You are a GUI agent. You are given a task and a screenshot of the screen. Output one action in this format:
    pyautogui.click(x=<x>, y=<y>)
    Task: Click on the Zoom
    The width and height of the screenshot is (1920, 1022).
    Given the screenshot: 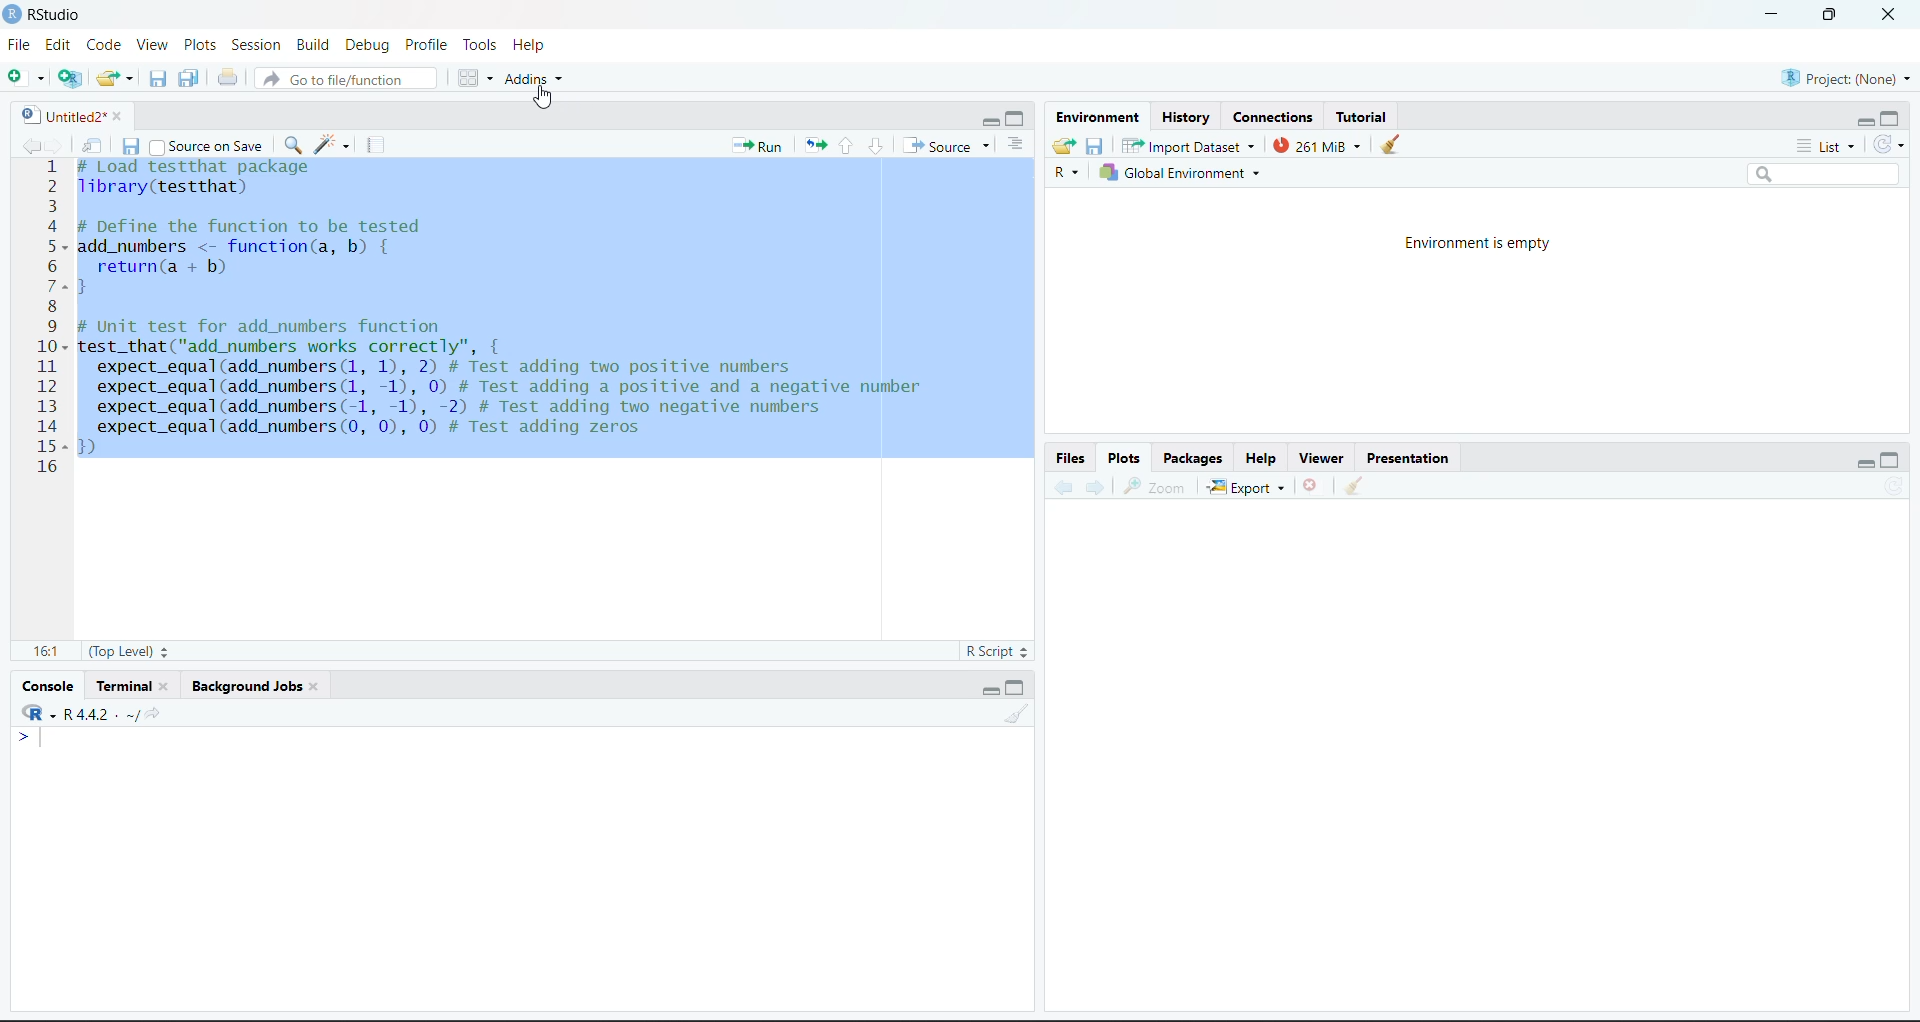 What is the action you would take?
    pyautogui.click(x=1156, y=486)
    